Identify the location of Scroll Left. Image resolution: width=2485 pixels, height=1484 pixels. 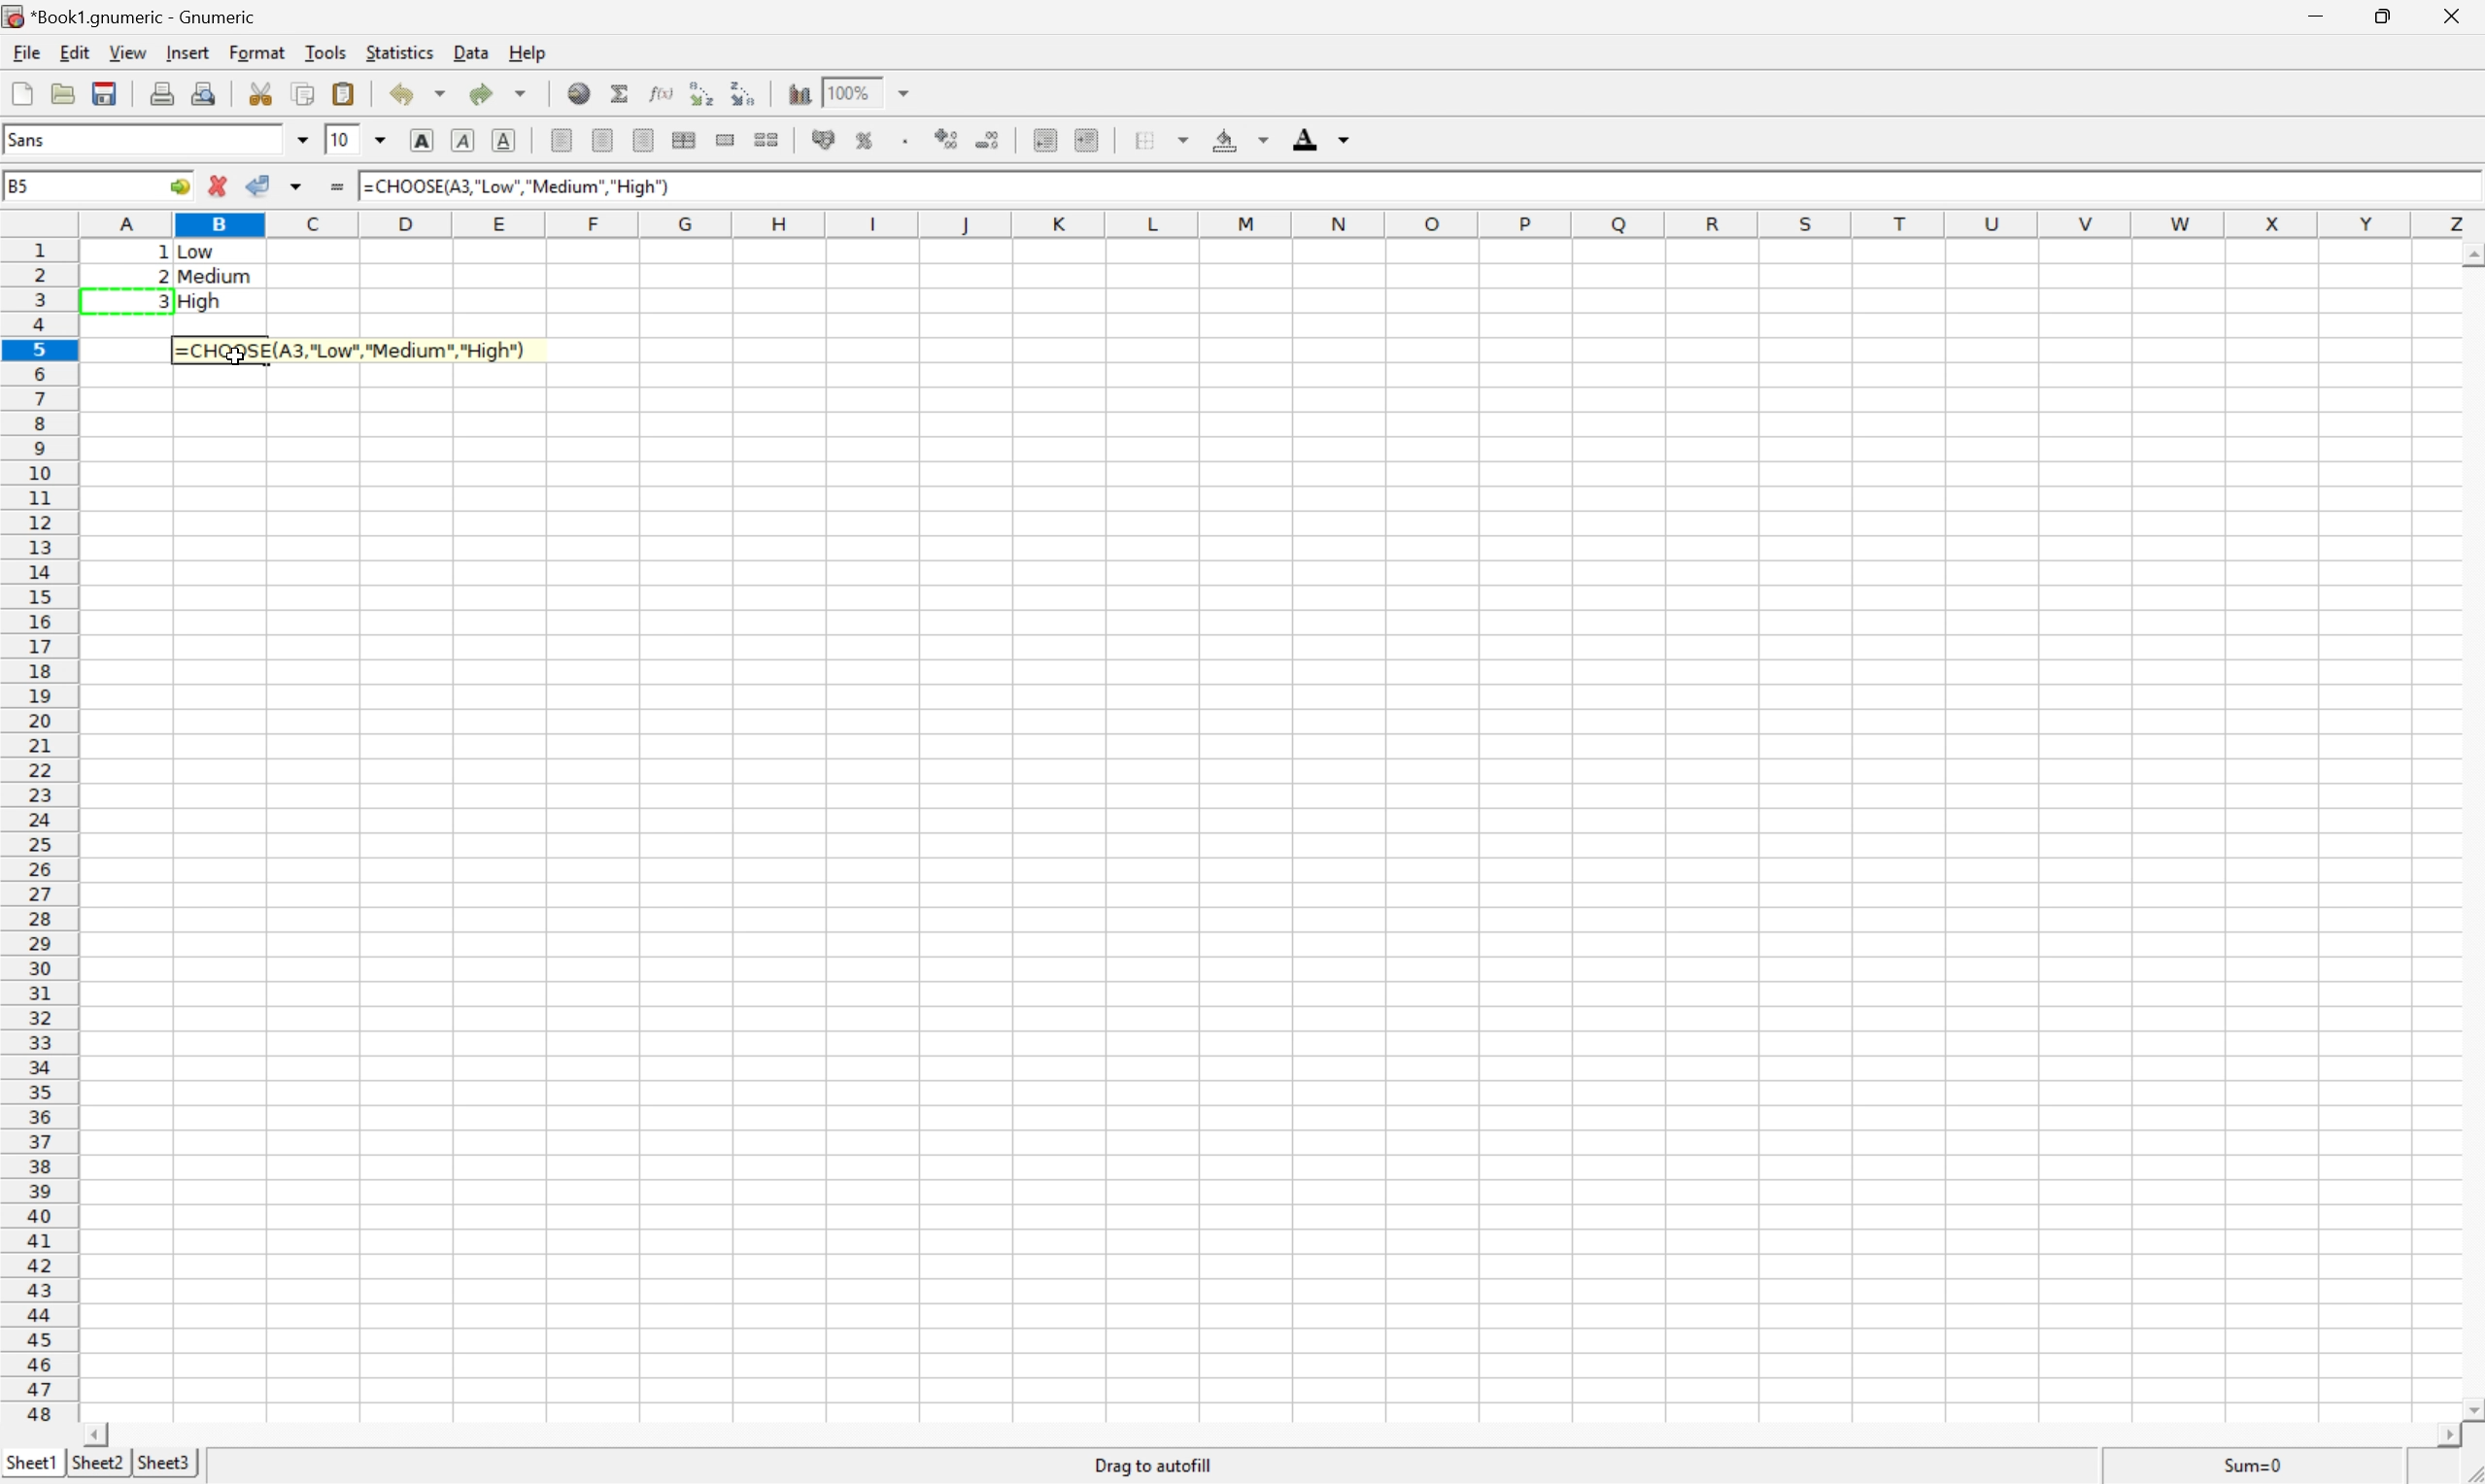
(101, 1432).